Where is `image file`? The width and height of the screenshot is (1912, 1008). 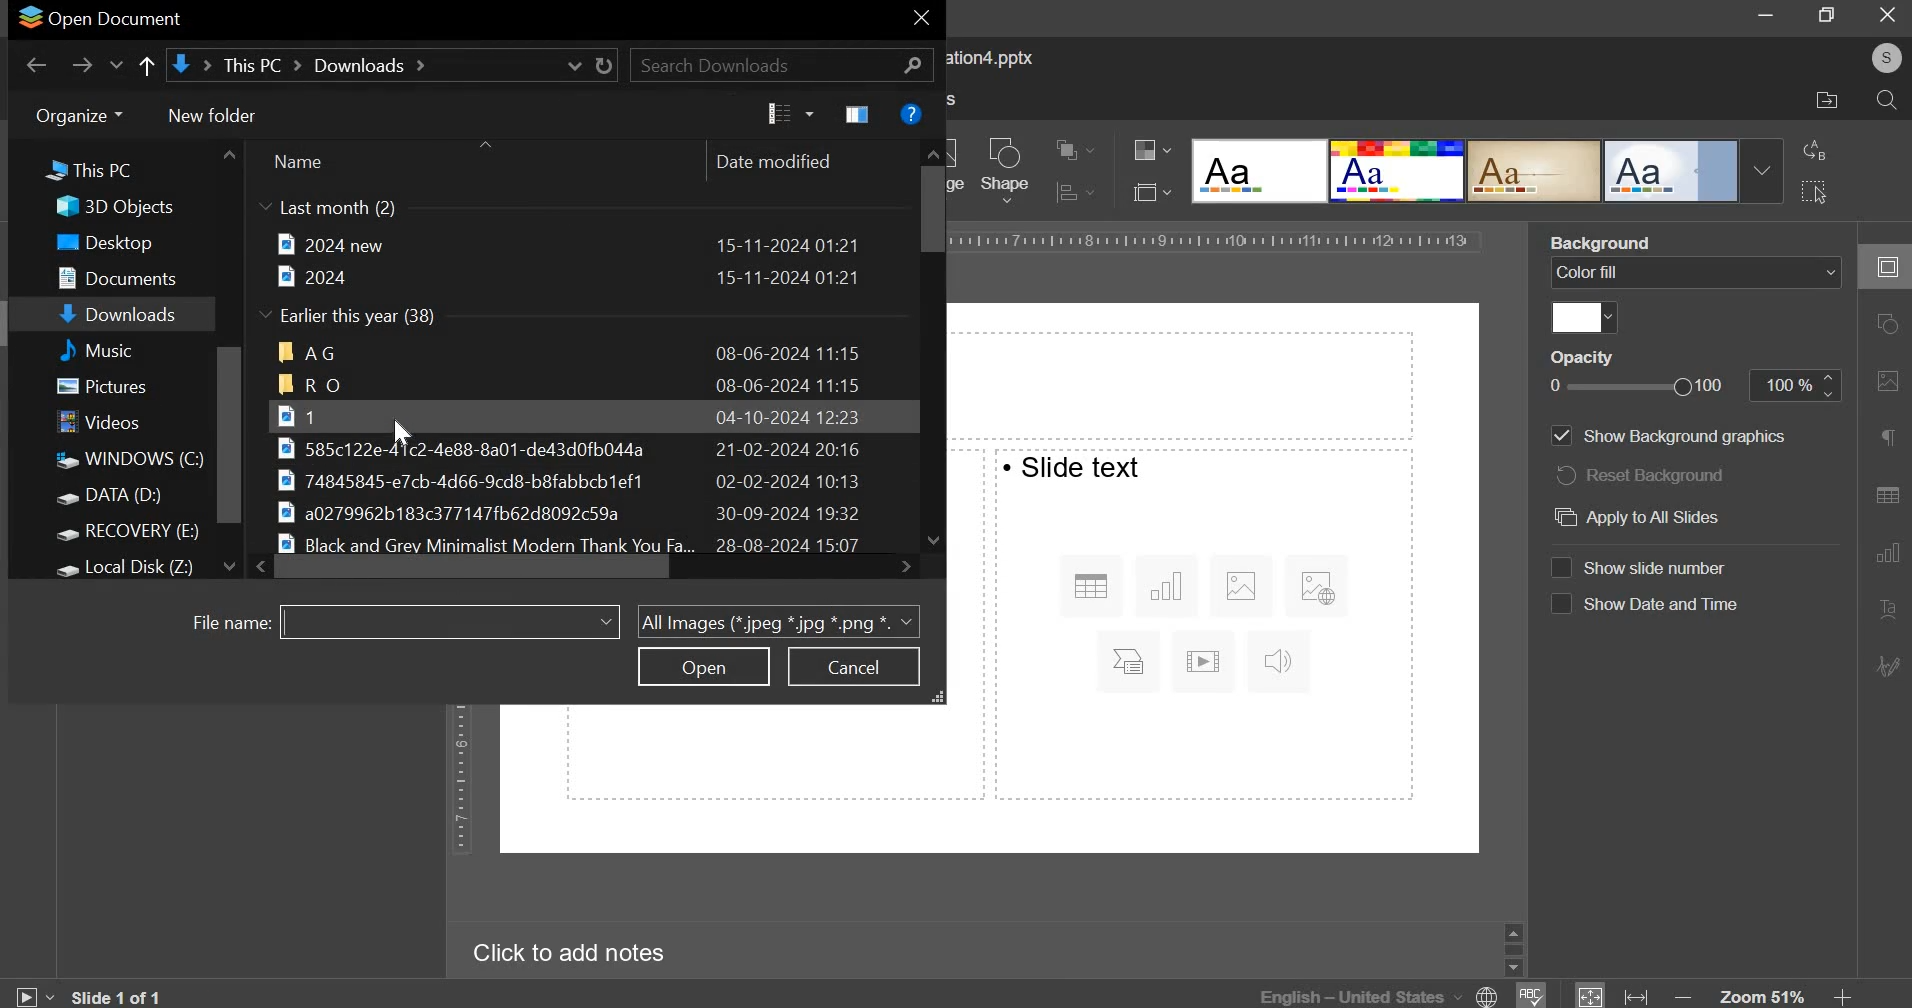 image file is located at coordinates (568, 415).